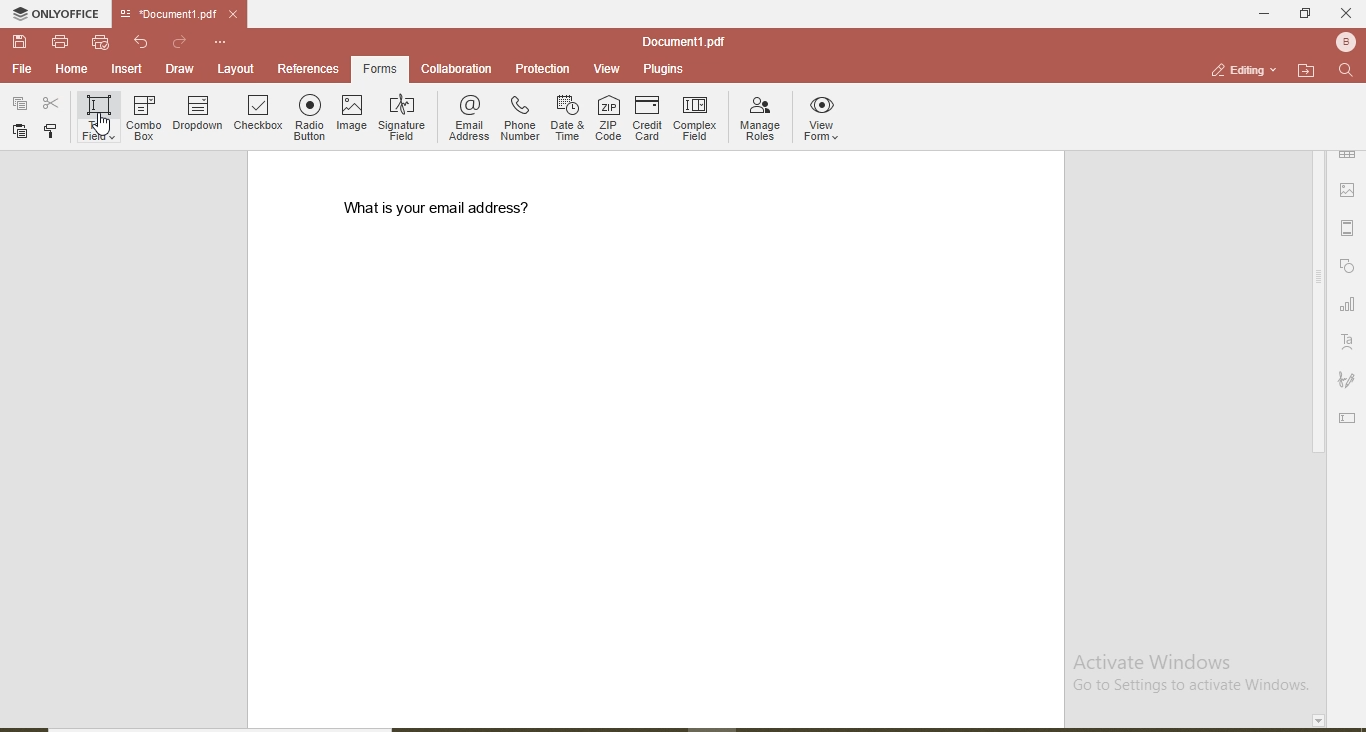  What do you see at coordinates (101, 42) in the screenshot?
I see `quick print` at bounding box center [101, 42].